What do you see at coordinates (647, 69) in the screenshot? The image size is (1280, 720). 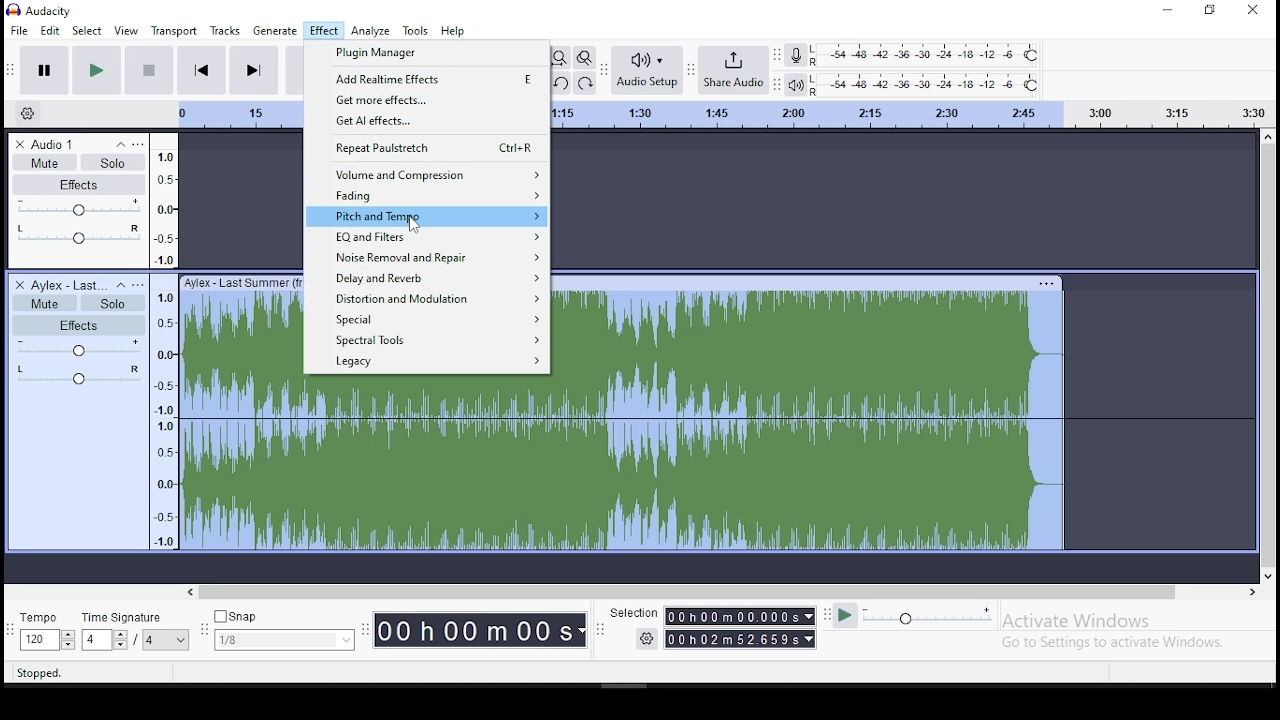 I see `audio setup` at bounding box center [647, 69].